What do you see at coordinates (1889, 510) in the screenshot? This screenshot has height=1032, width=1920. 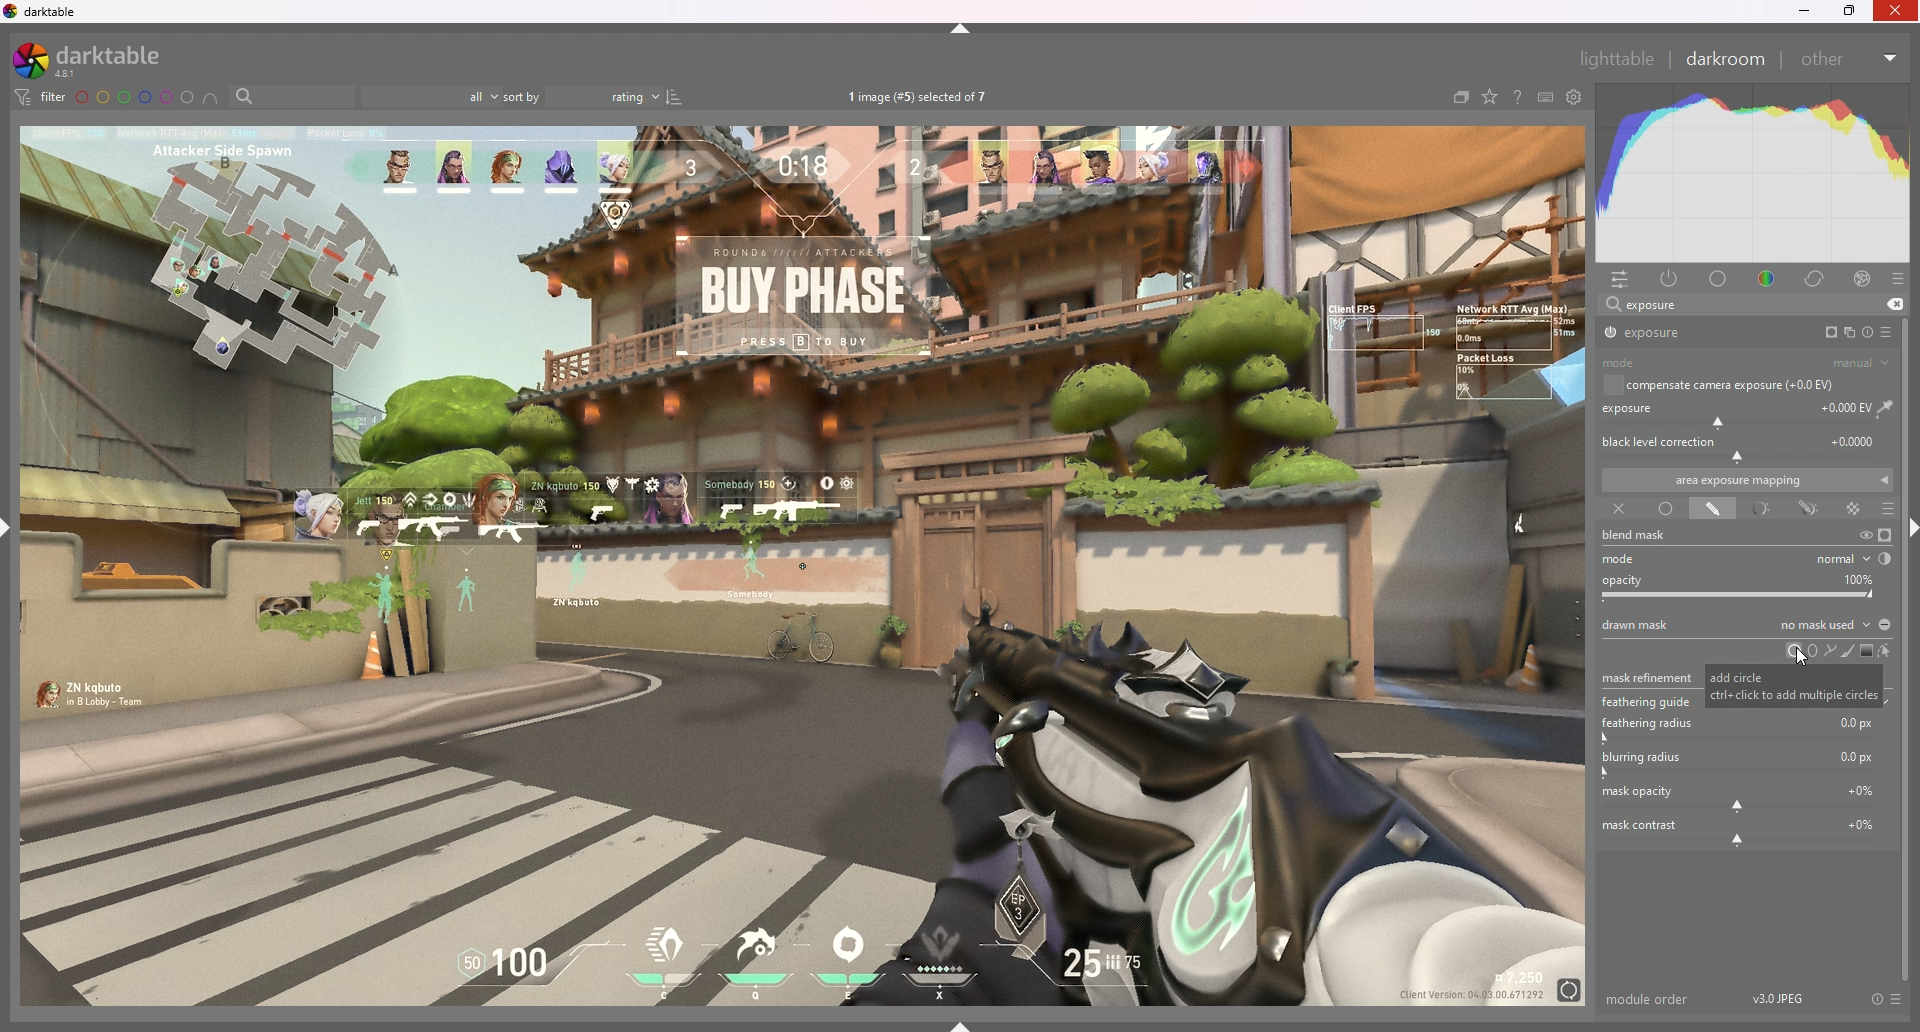 I see `blending options` at bounding box center [1889, 510].